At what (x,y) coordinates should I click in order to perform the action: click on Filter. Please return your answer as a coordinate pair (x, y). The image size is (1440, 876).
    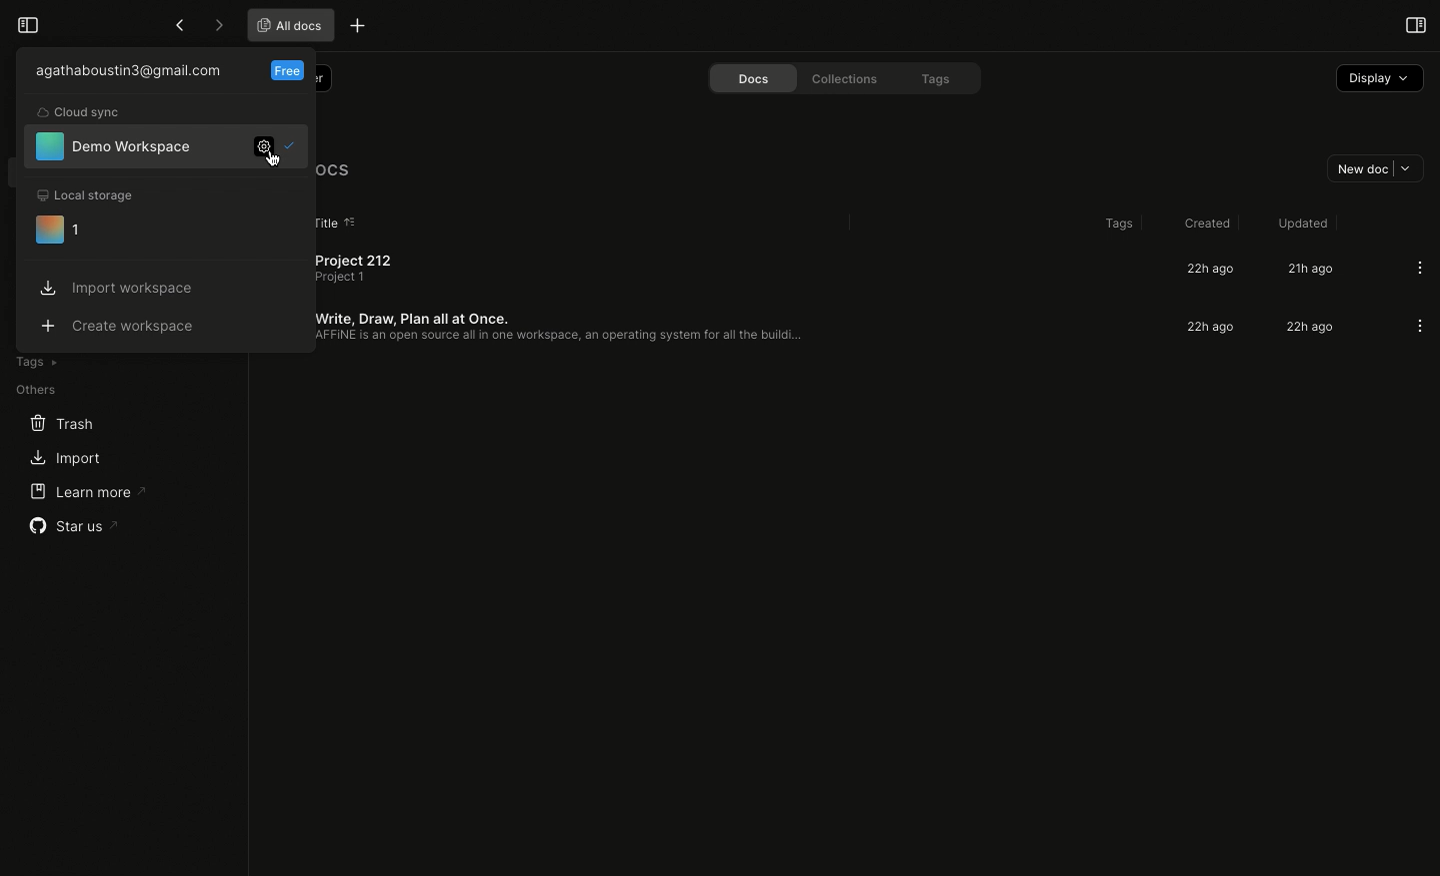
    Looking at the image, I should click on (291, 74).